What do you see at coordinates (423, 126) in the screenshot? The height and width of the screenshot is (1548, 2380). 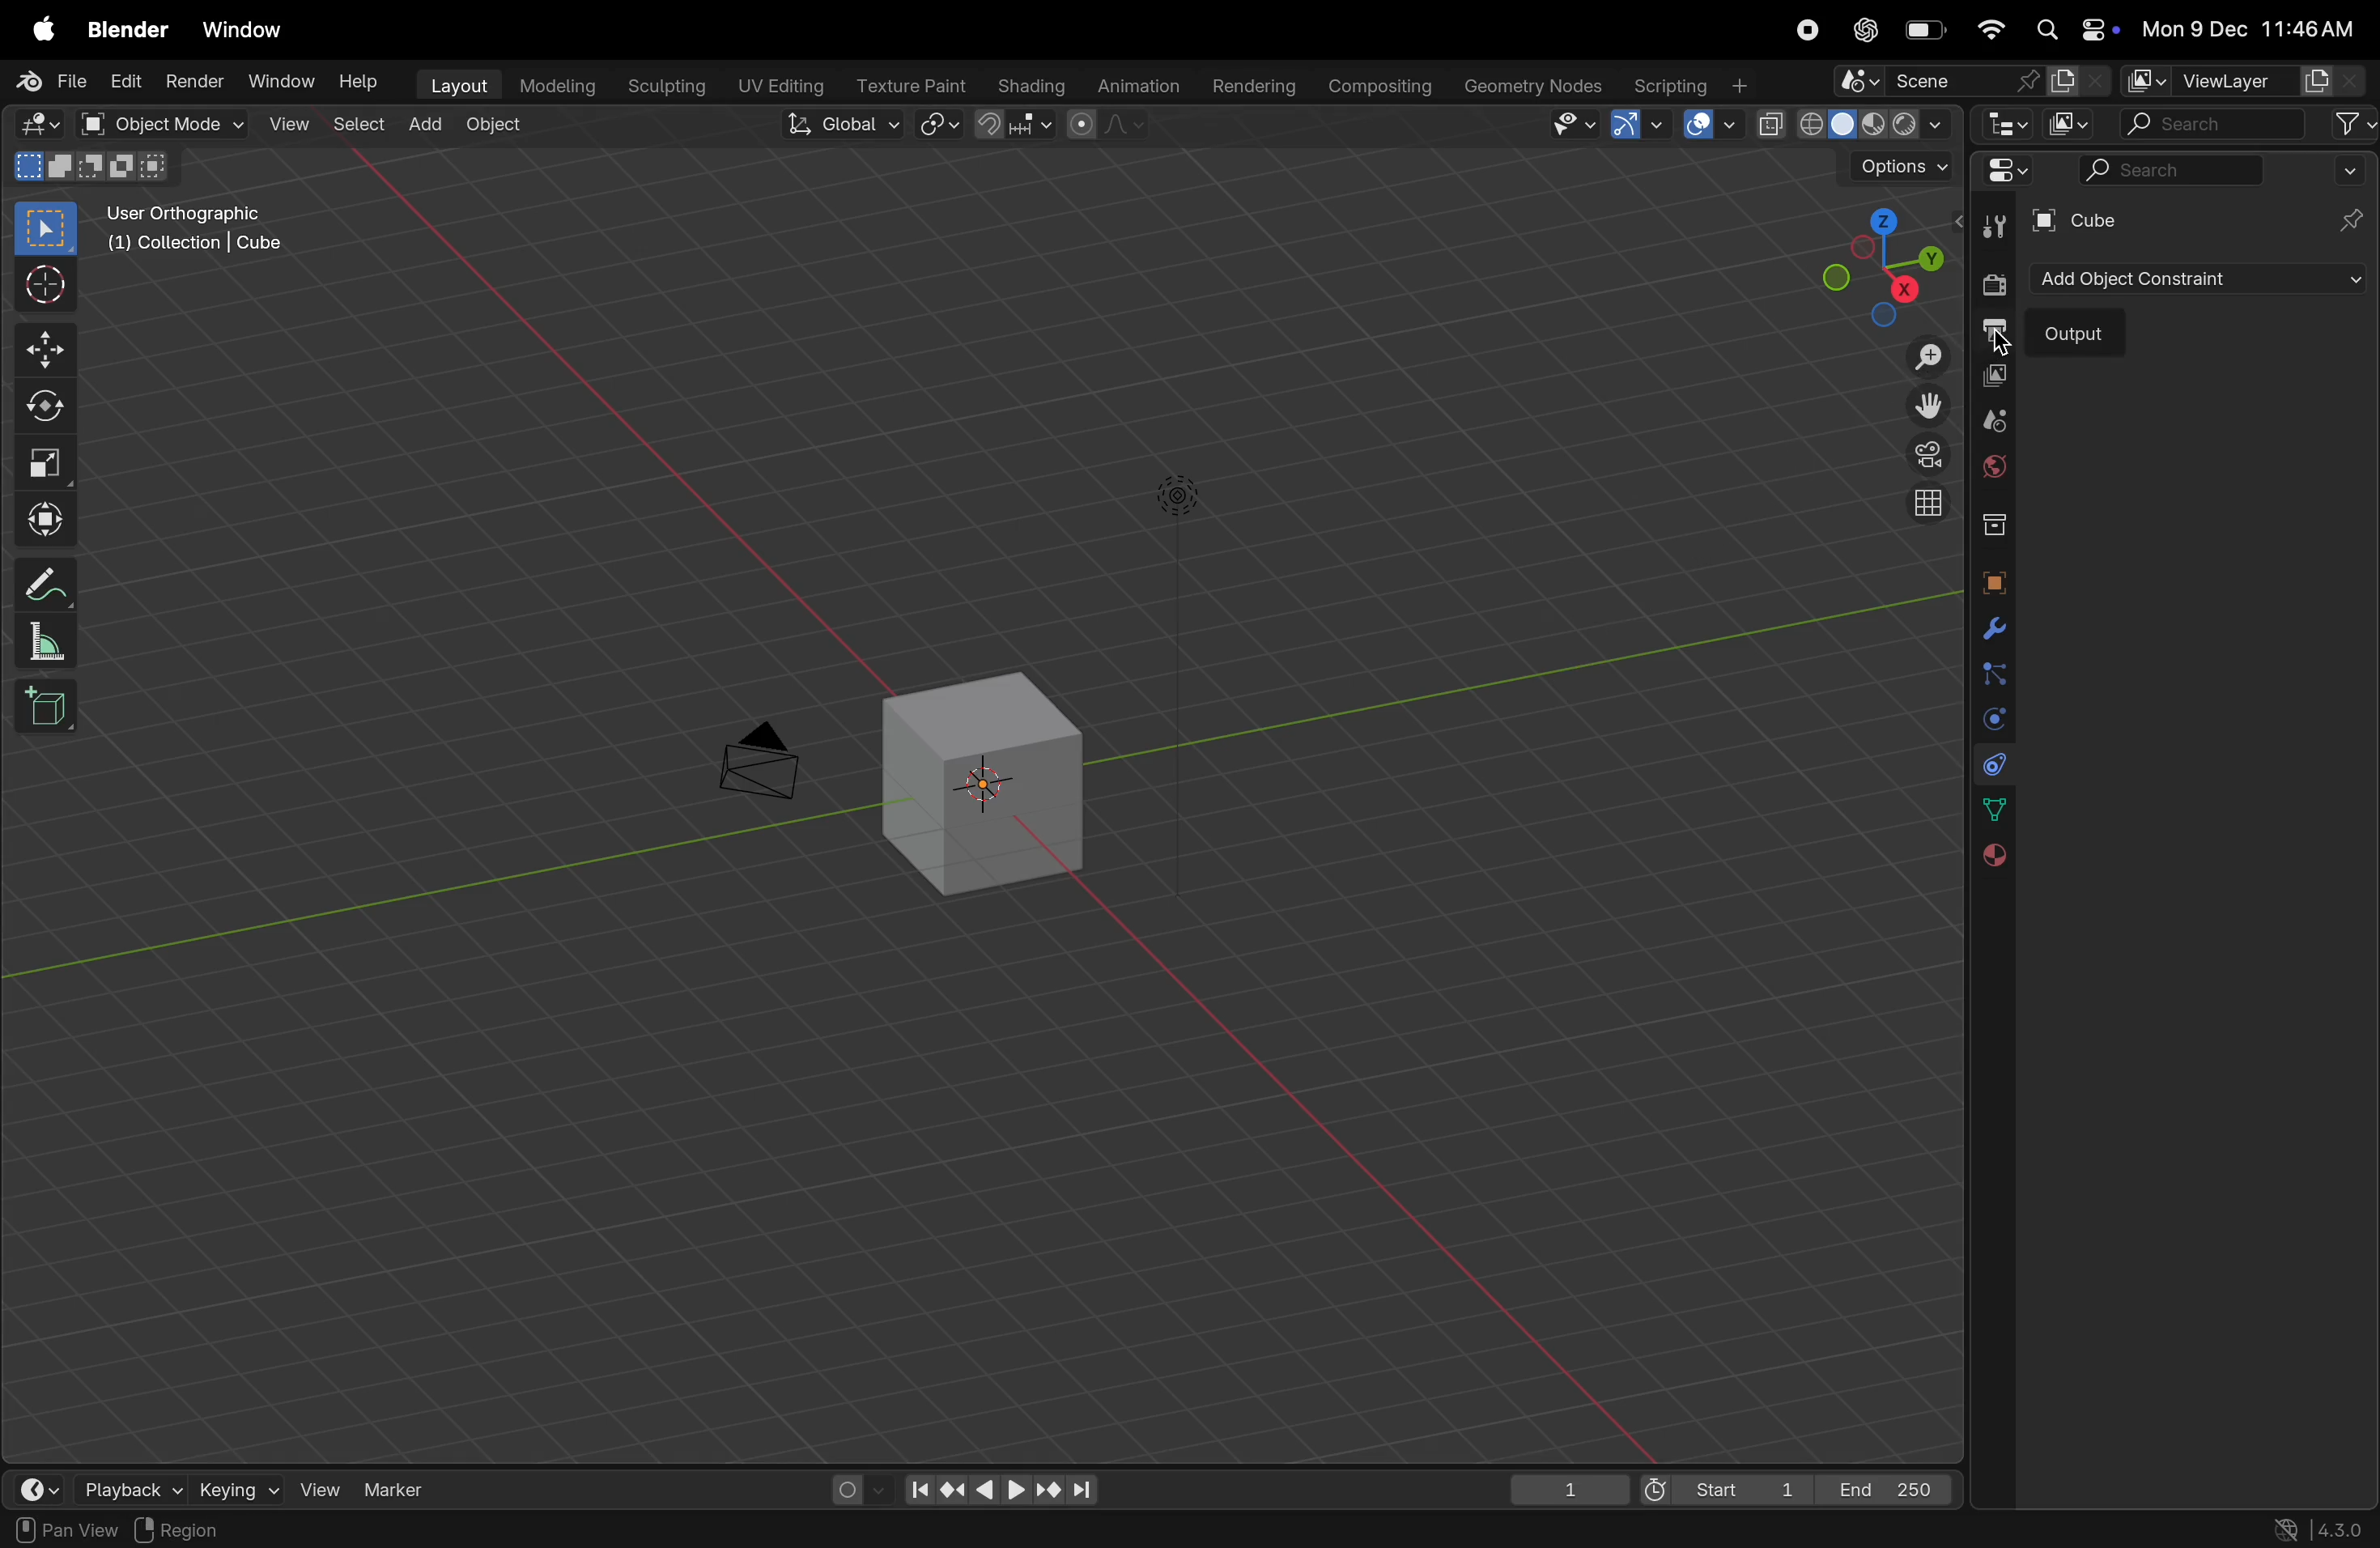 I see `add` at bounding box center [423, 126].